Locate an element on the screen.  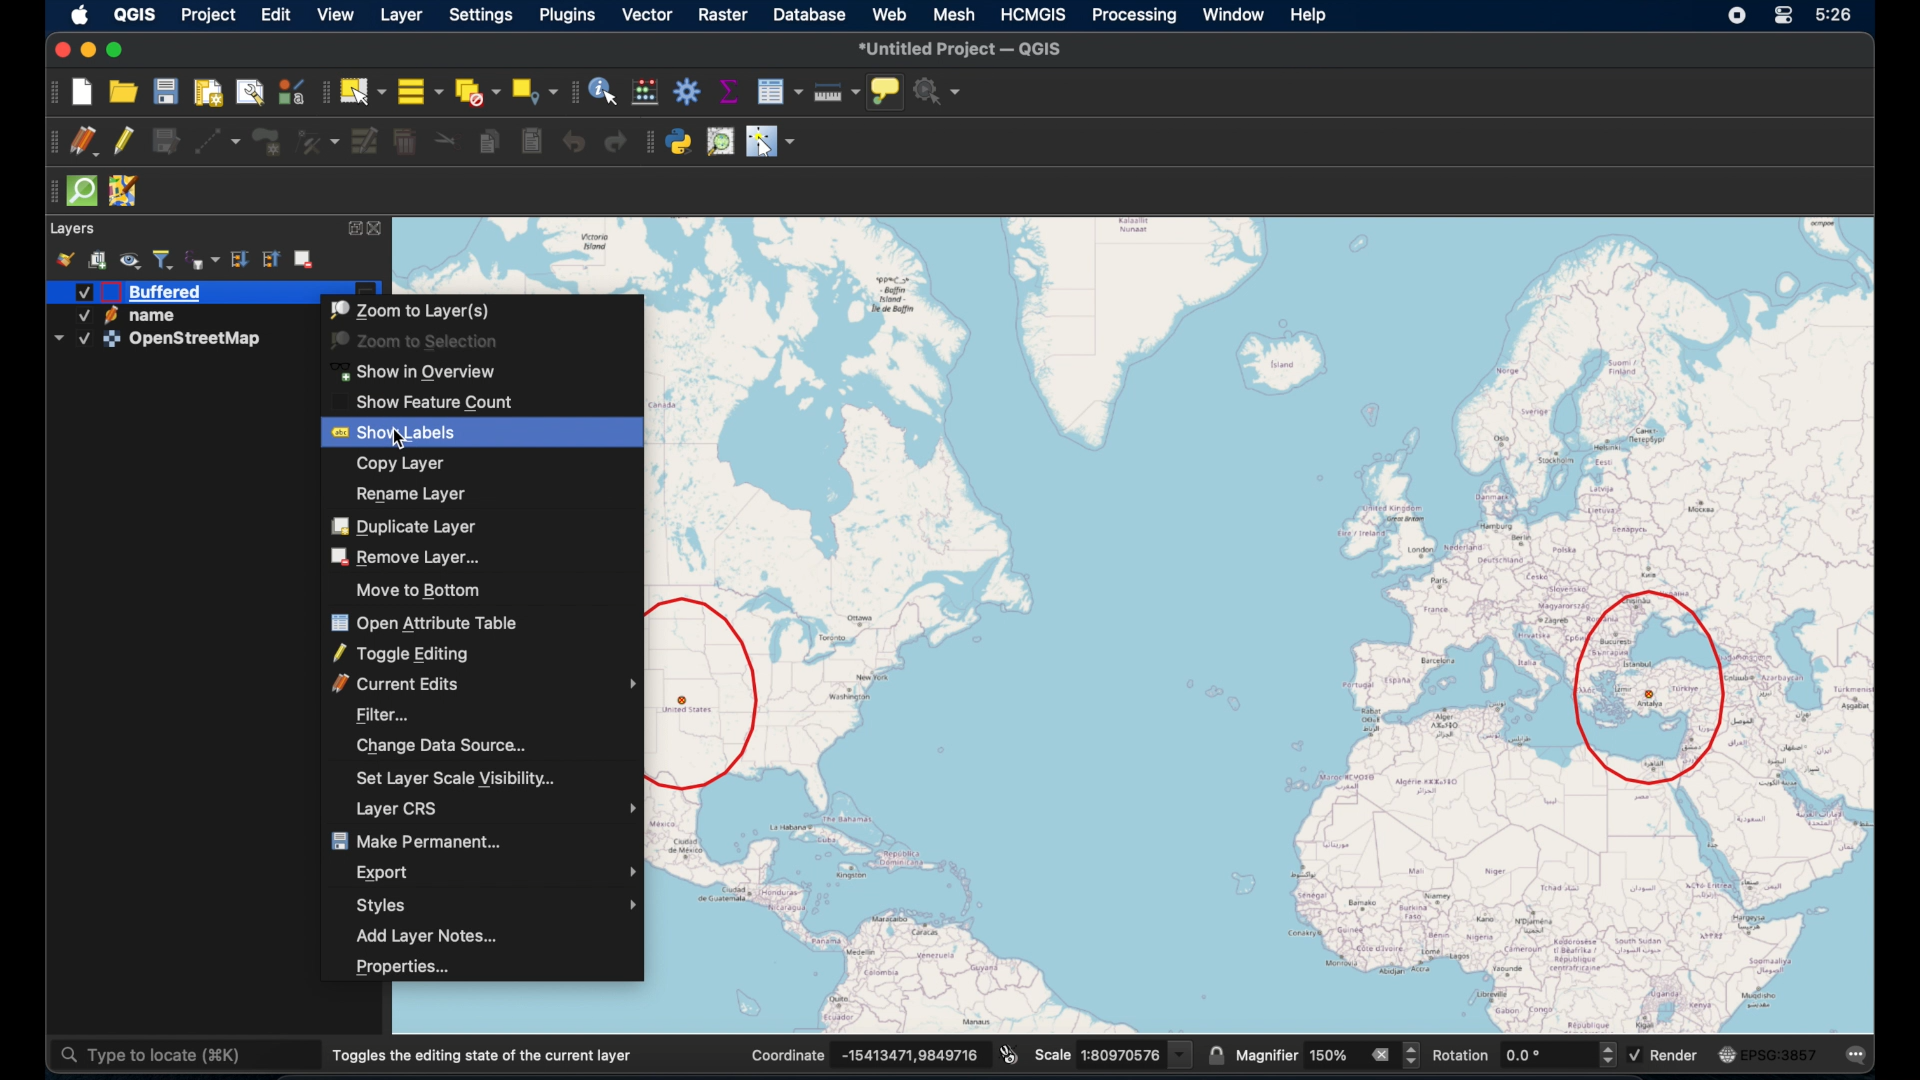
open attribute table is located at coordinates (429, 623).